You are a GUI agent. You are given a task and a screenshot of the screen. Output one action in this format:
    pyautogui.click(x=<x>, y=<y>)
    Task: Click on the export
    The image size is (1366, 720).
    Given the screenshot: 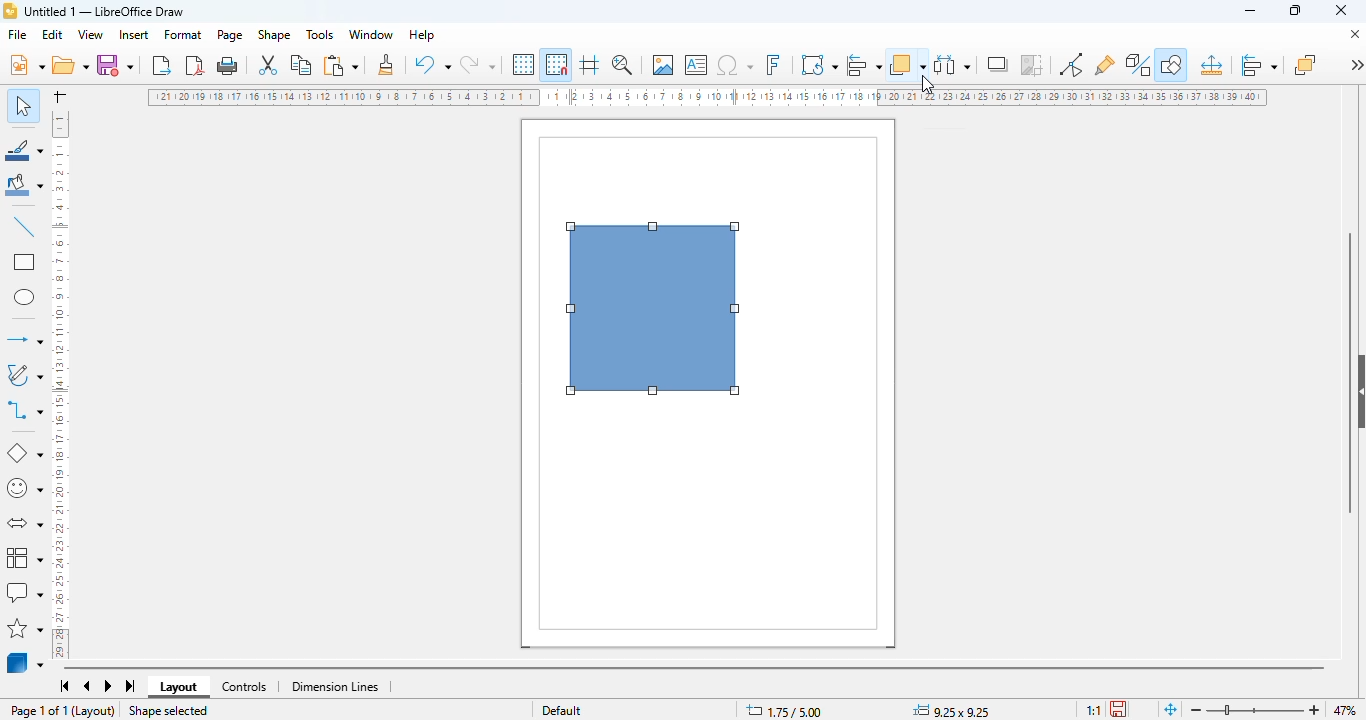 What is the action you would take?
    pyautogui.click(x=162, y=64)
    